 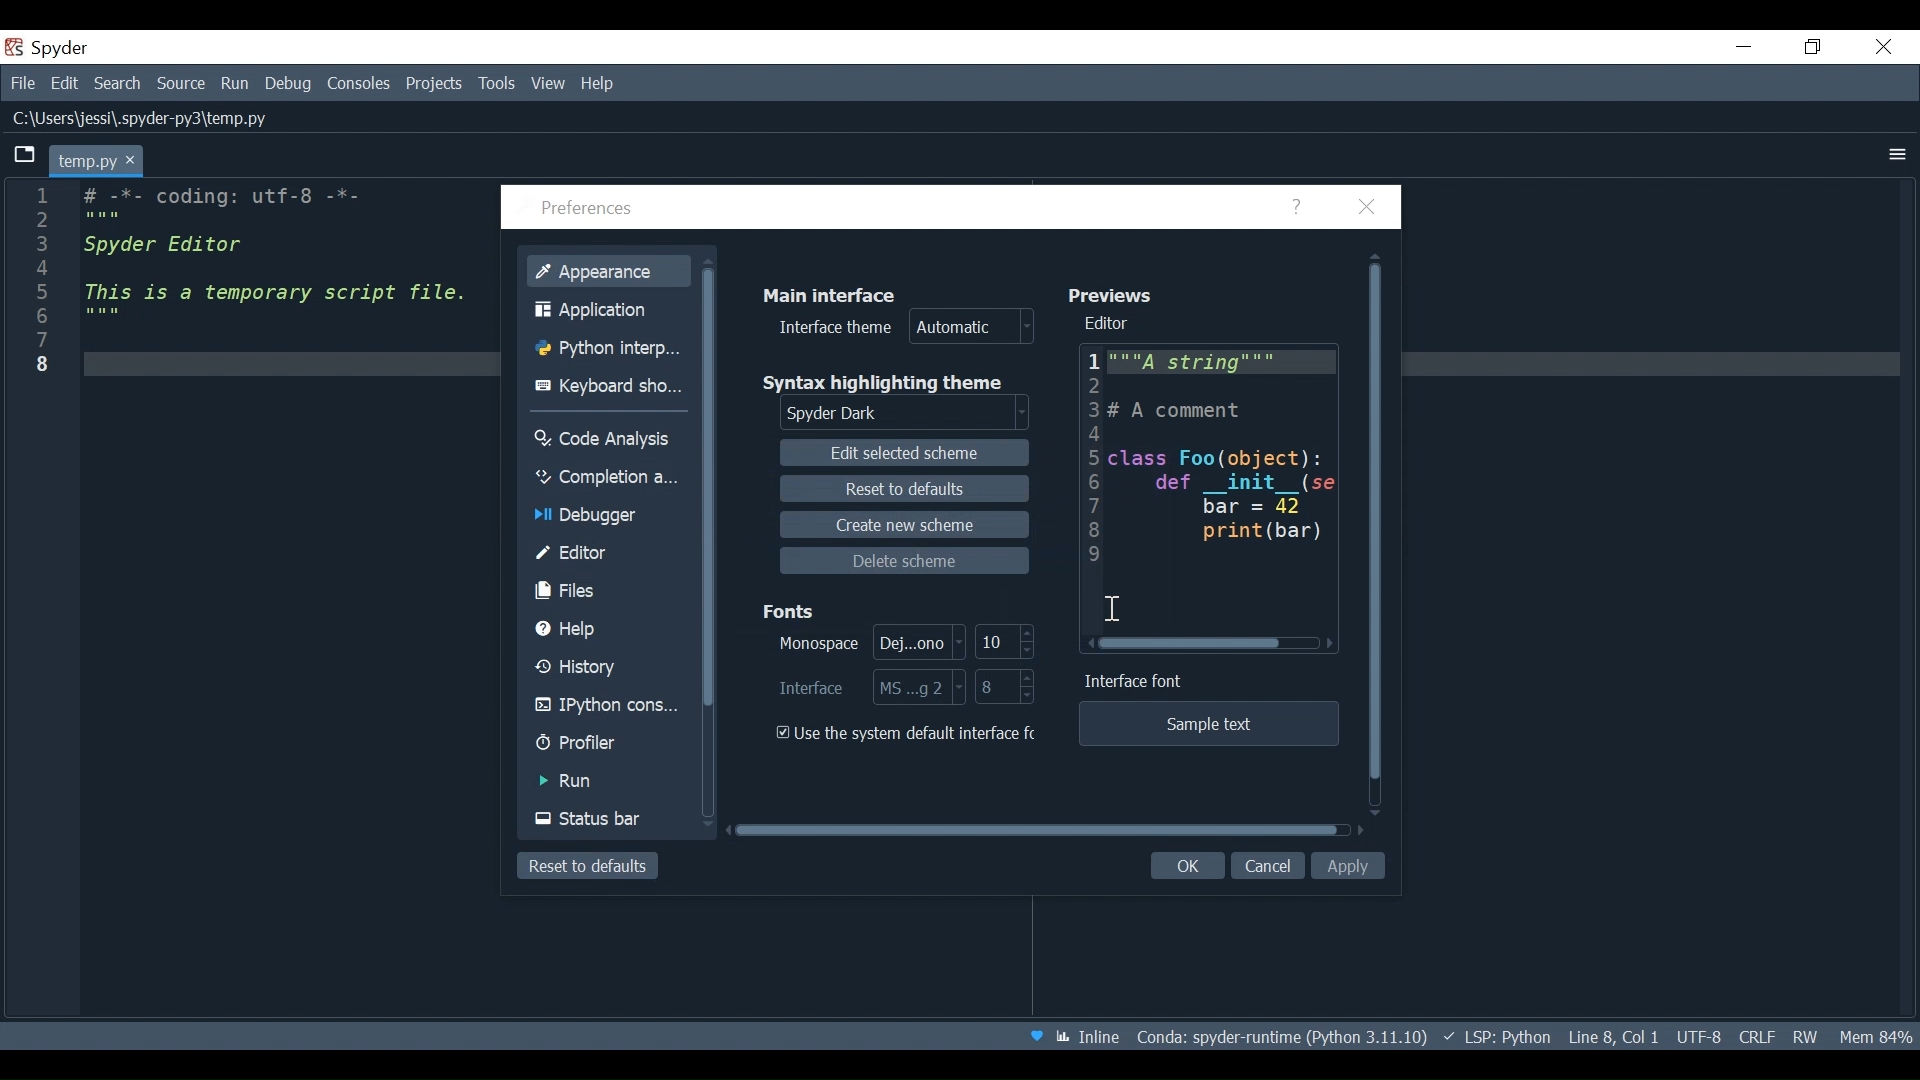 What do you see at coordinates (608, 553) in the screenshot?
I see `Editor` at bounding box center [608, 553].